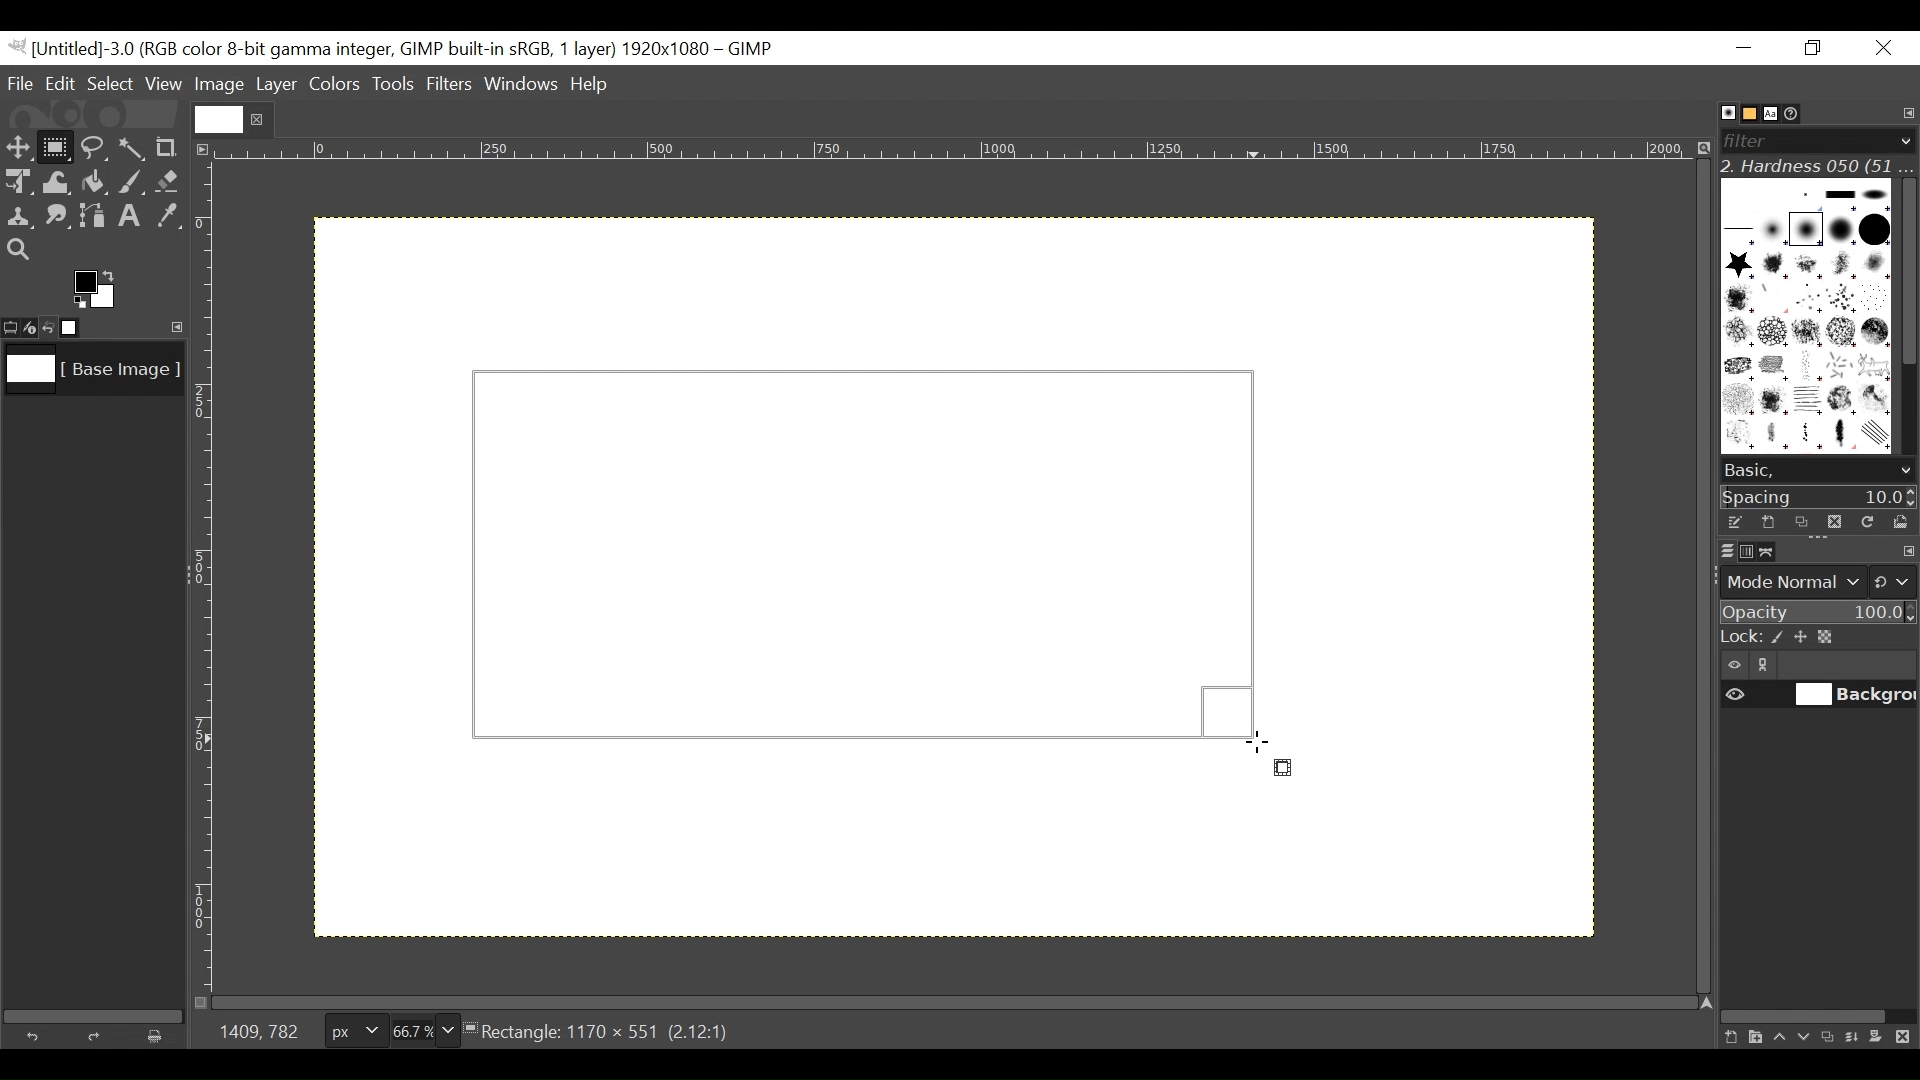  Describe the element at coordinates (1744, 114) in the screenshot. I see `Basic` at that location.